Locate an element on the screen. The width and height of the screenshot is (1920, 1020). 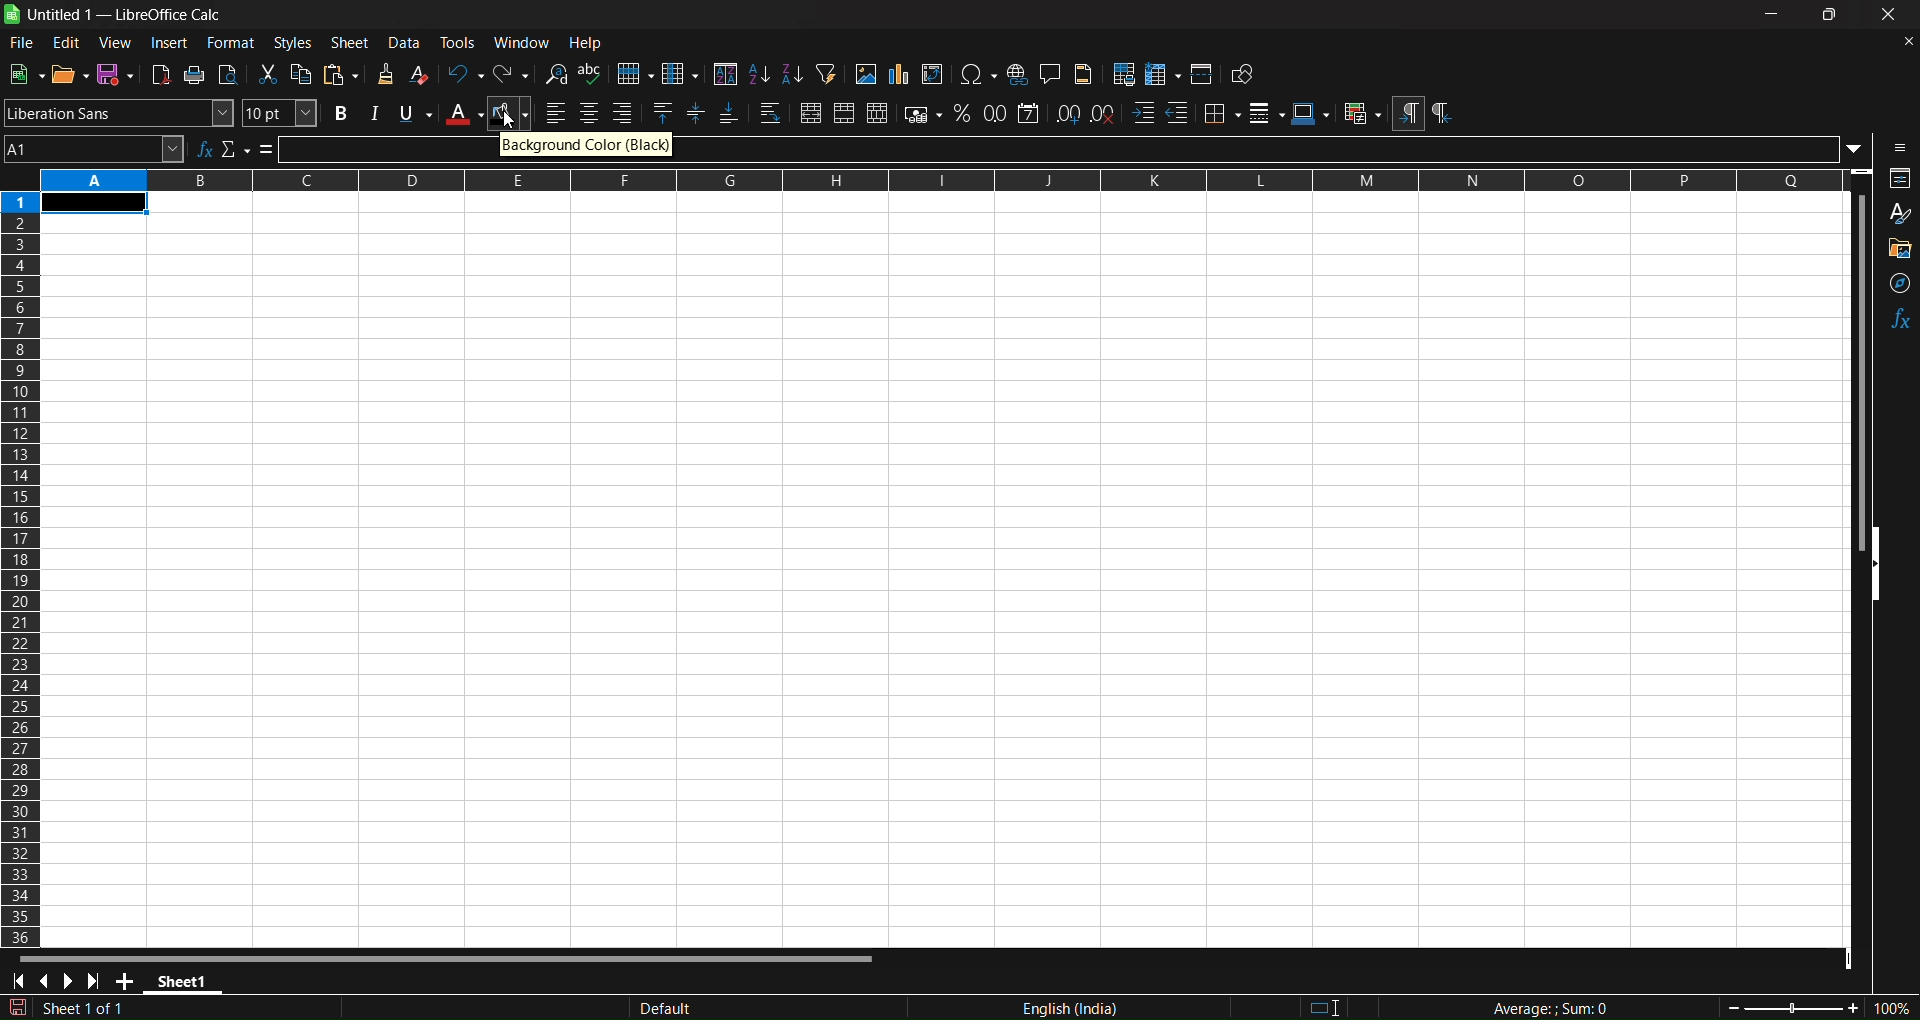
data is located at coordinates (404, 43).